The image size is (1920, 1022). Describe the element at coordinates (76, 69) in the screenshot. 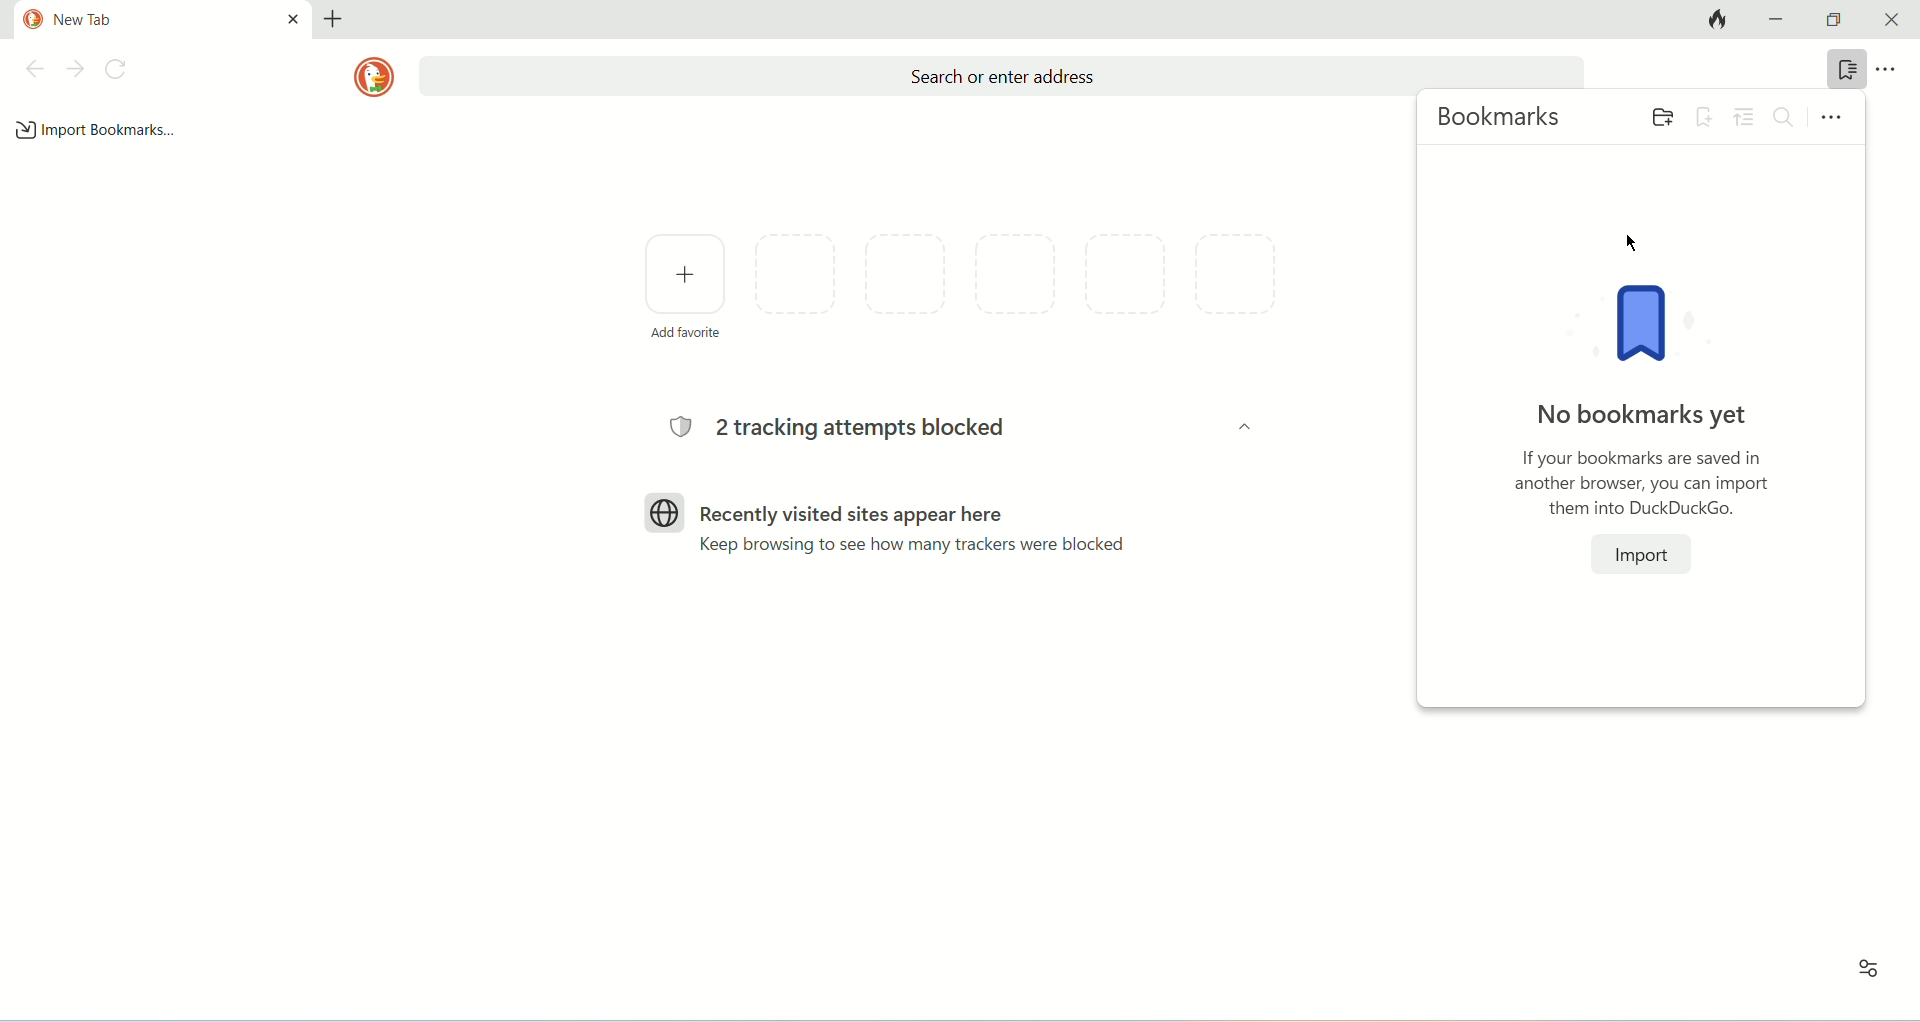

I see `next` at that location.